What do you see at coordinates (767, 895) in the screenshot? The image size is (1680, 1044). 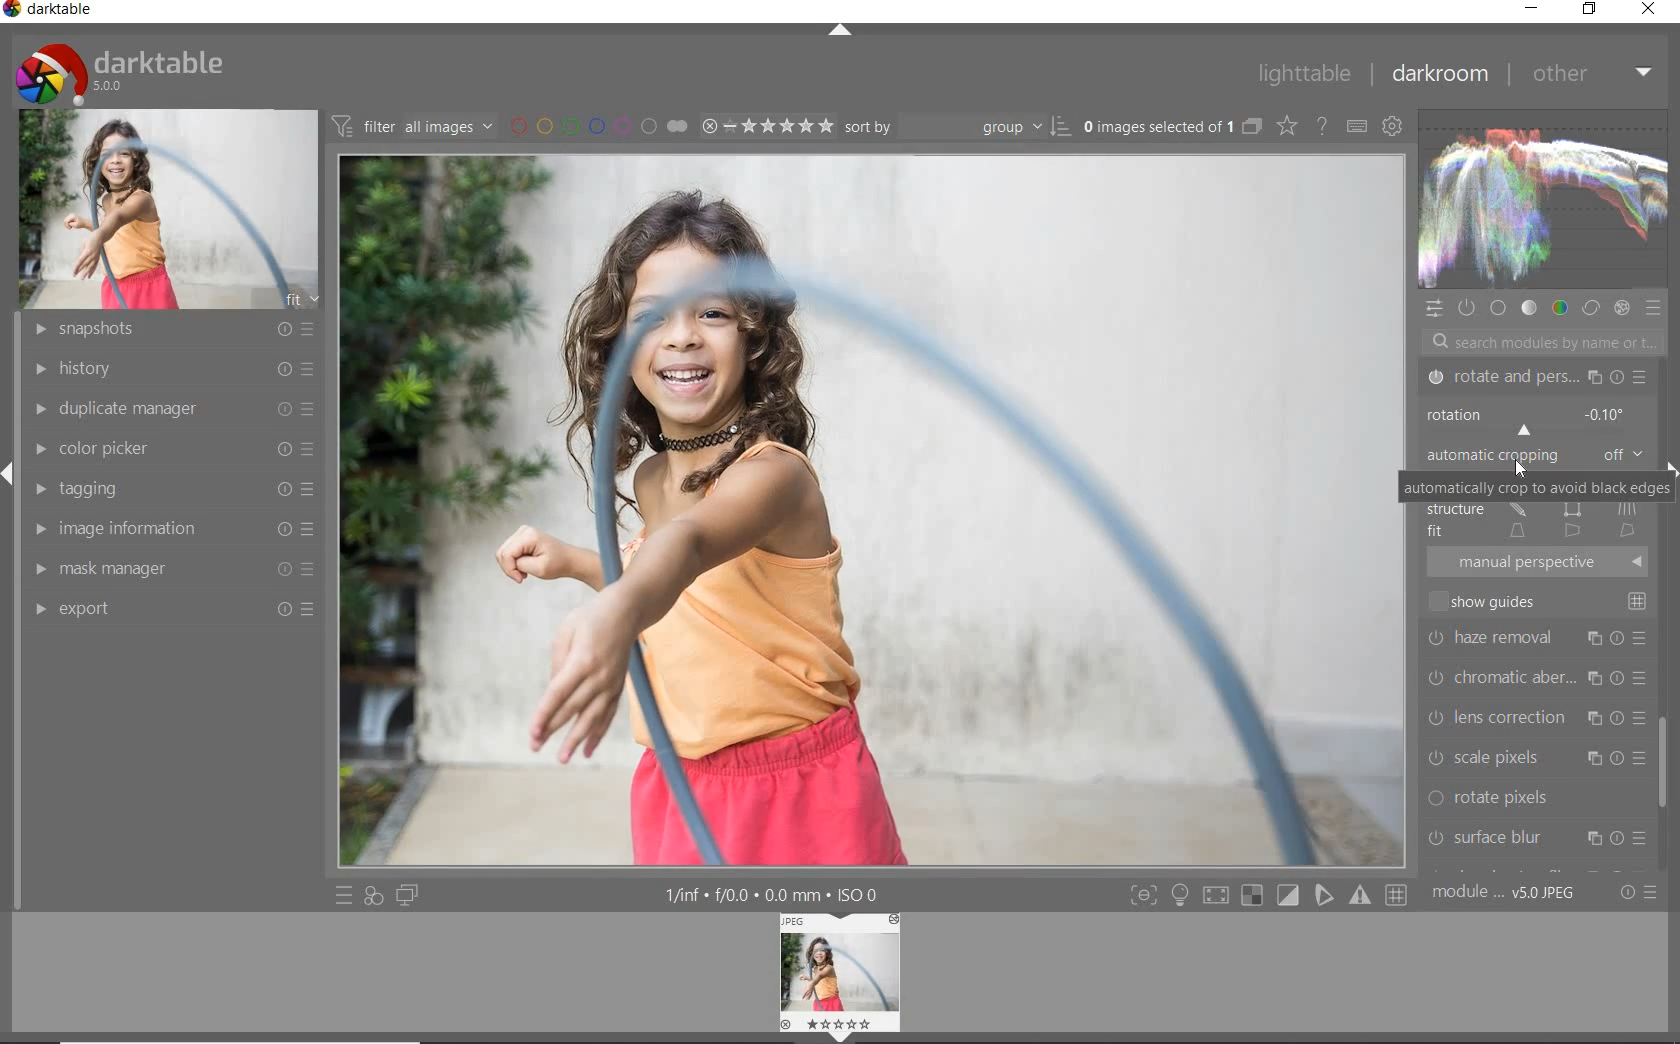 I see `other interface details` at bounding box center [767, 895].